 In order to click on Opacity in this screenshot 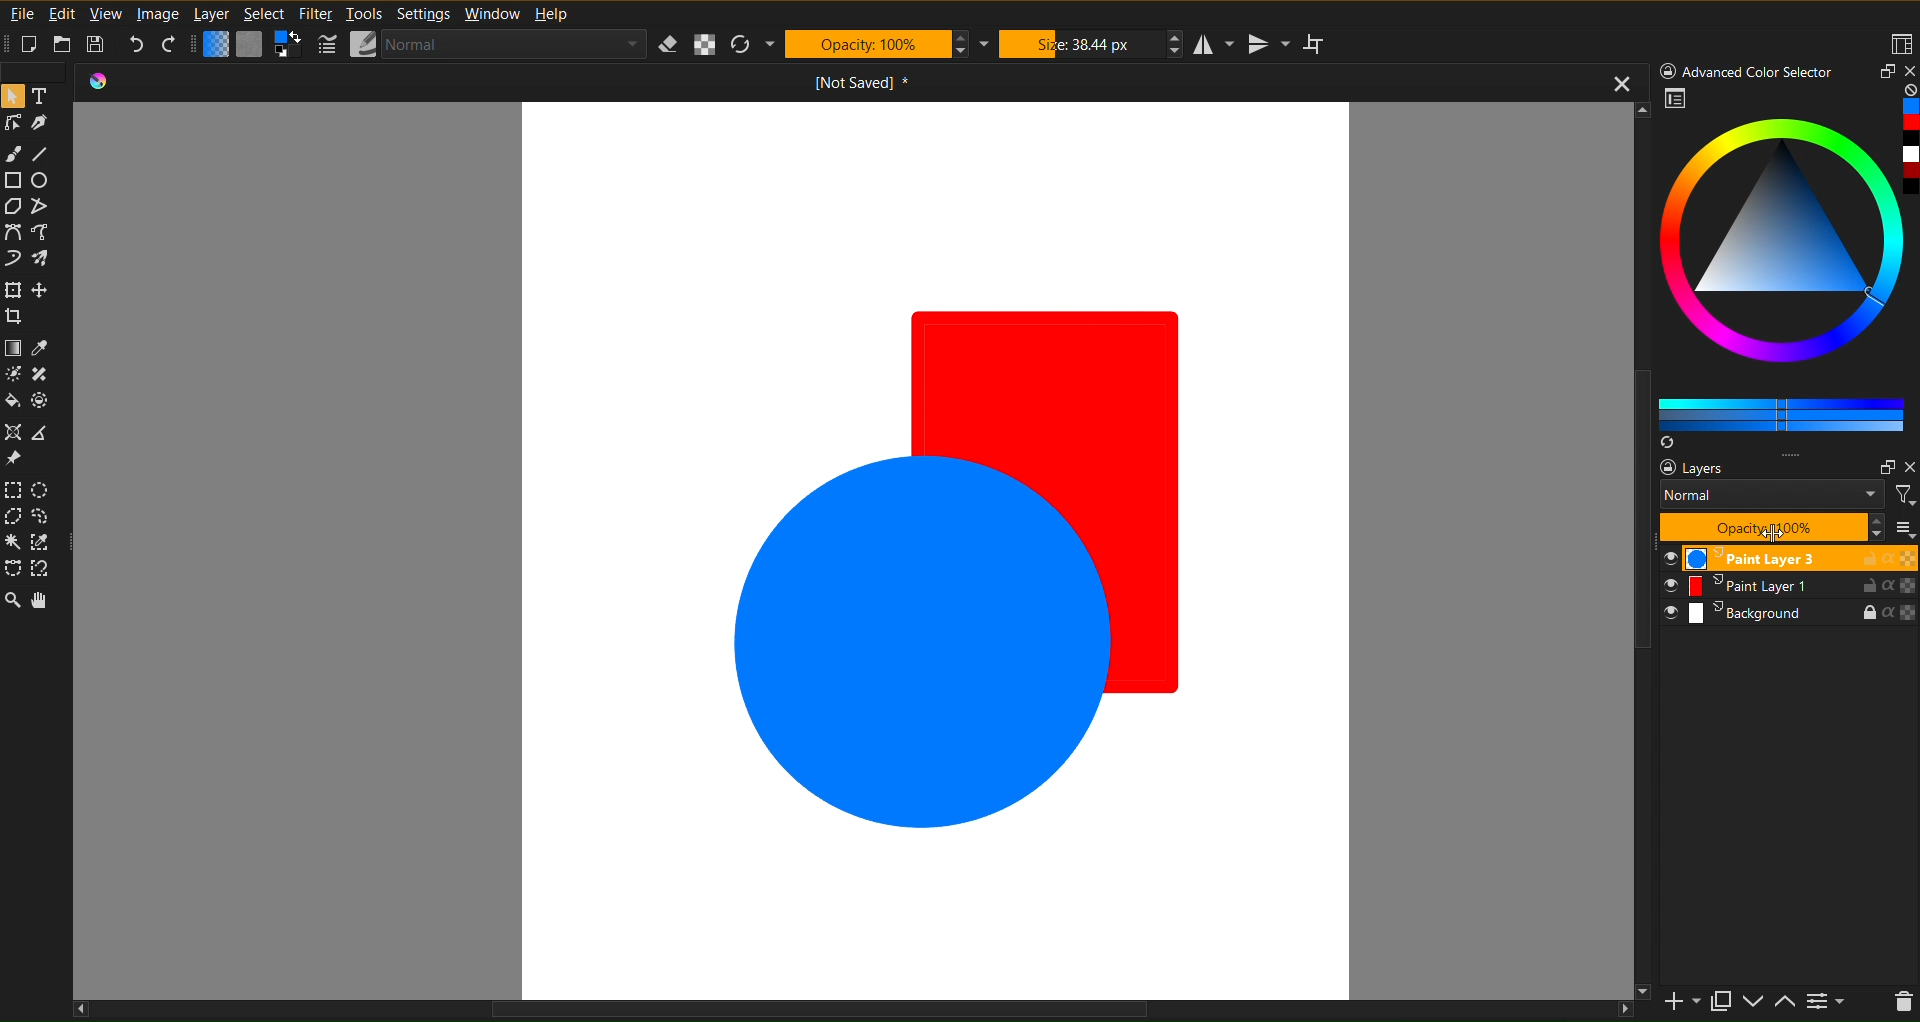, I will do `click(864, 45)`.